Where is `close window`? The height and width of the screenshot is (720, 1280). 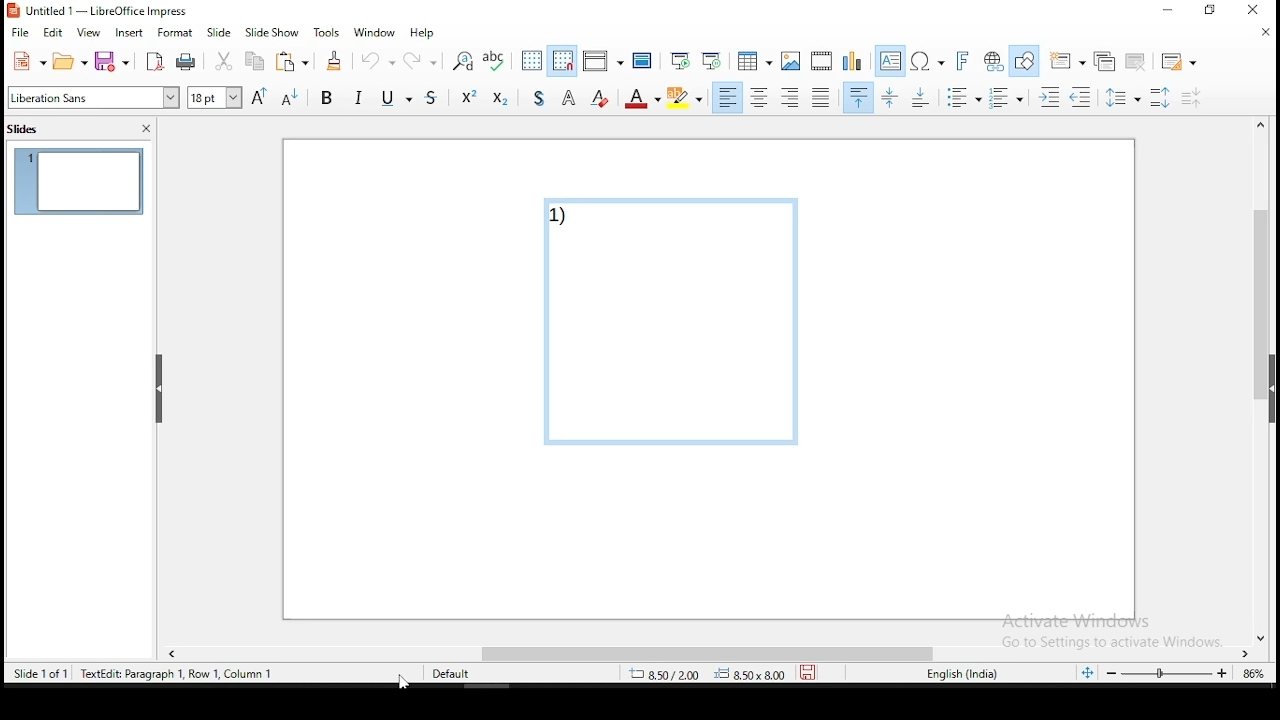 close window is located at coordinates (1256, 12).